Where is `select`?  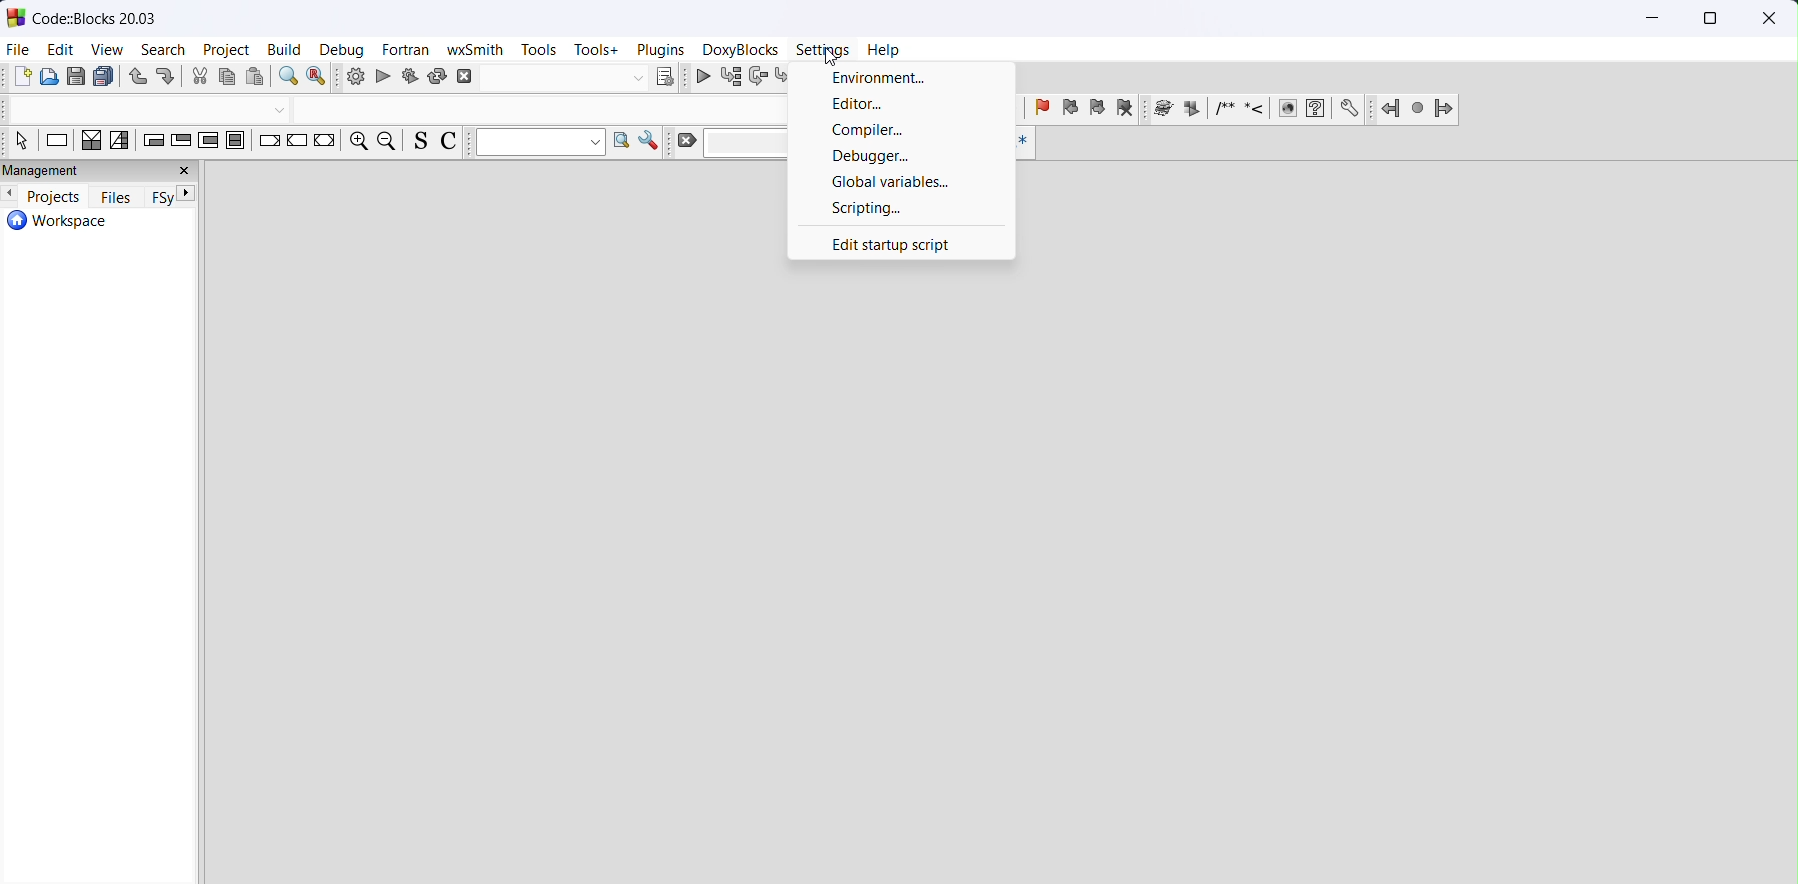
select is located at coordinates (23, 142).